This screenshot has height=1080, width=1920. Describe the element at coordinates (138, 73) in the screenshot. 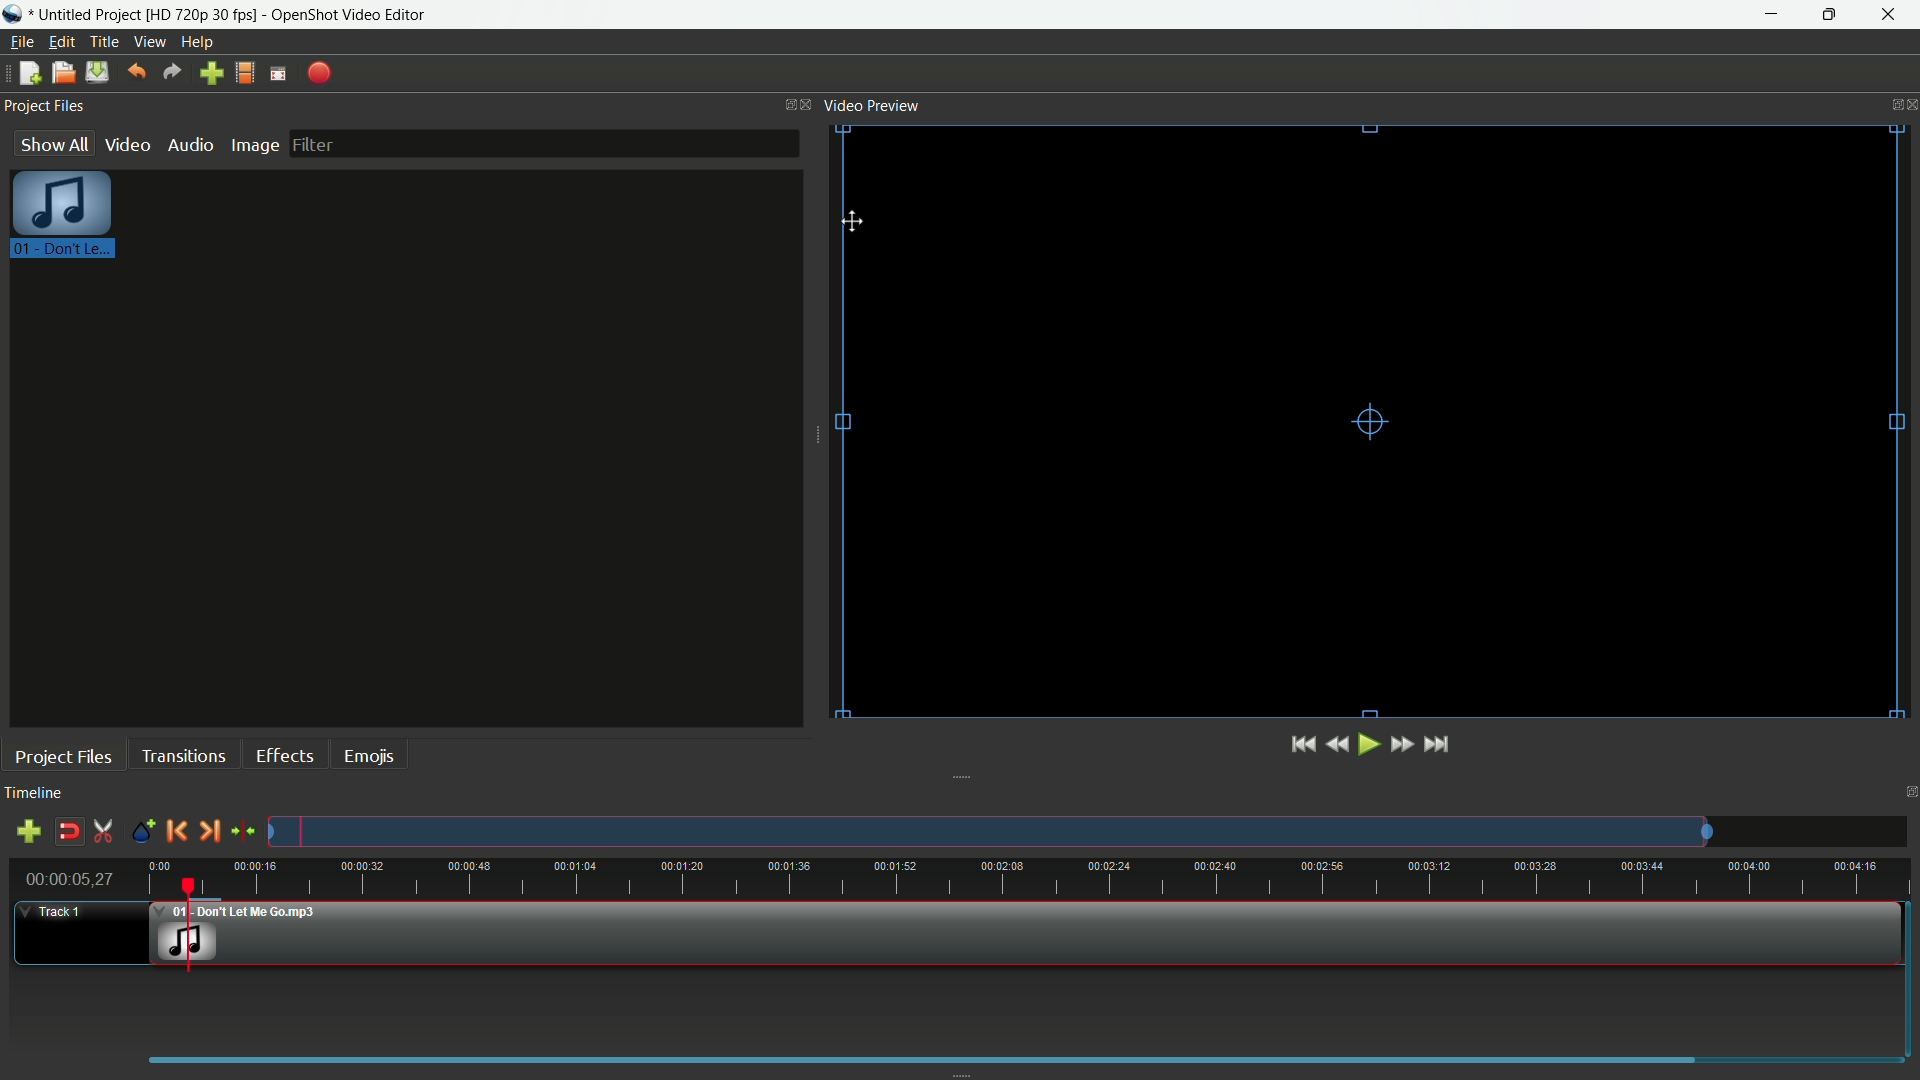

I see `undo` at that location.